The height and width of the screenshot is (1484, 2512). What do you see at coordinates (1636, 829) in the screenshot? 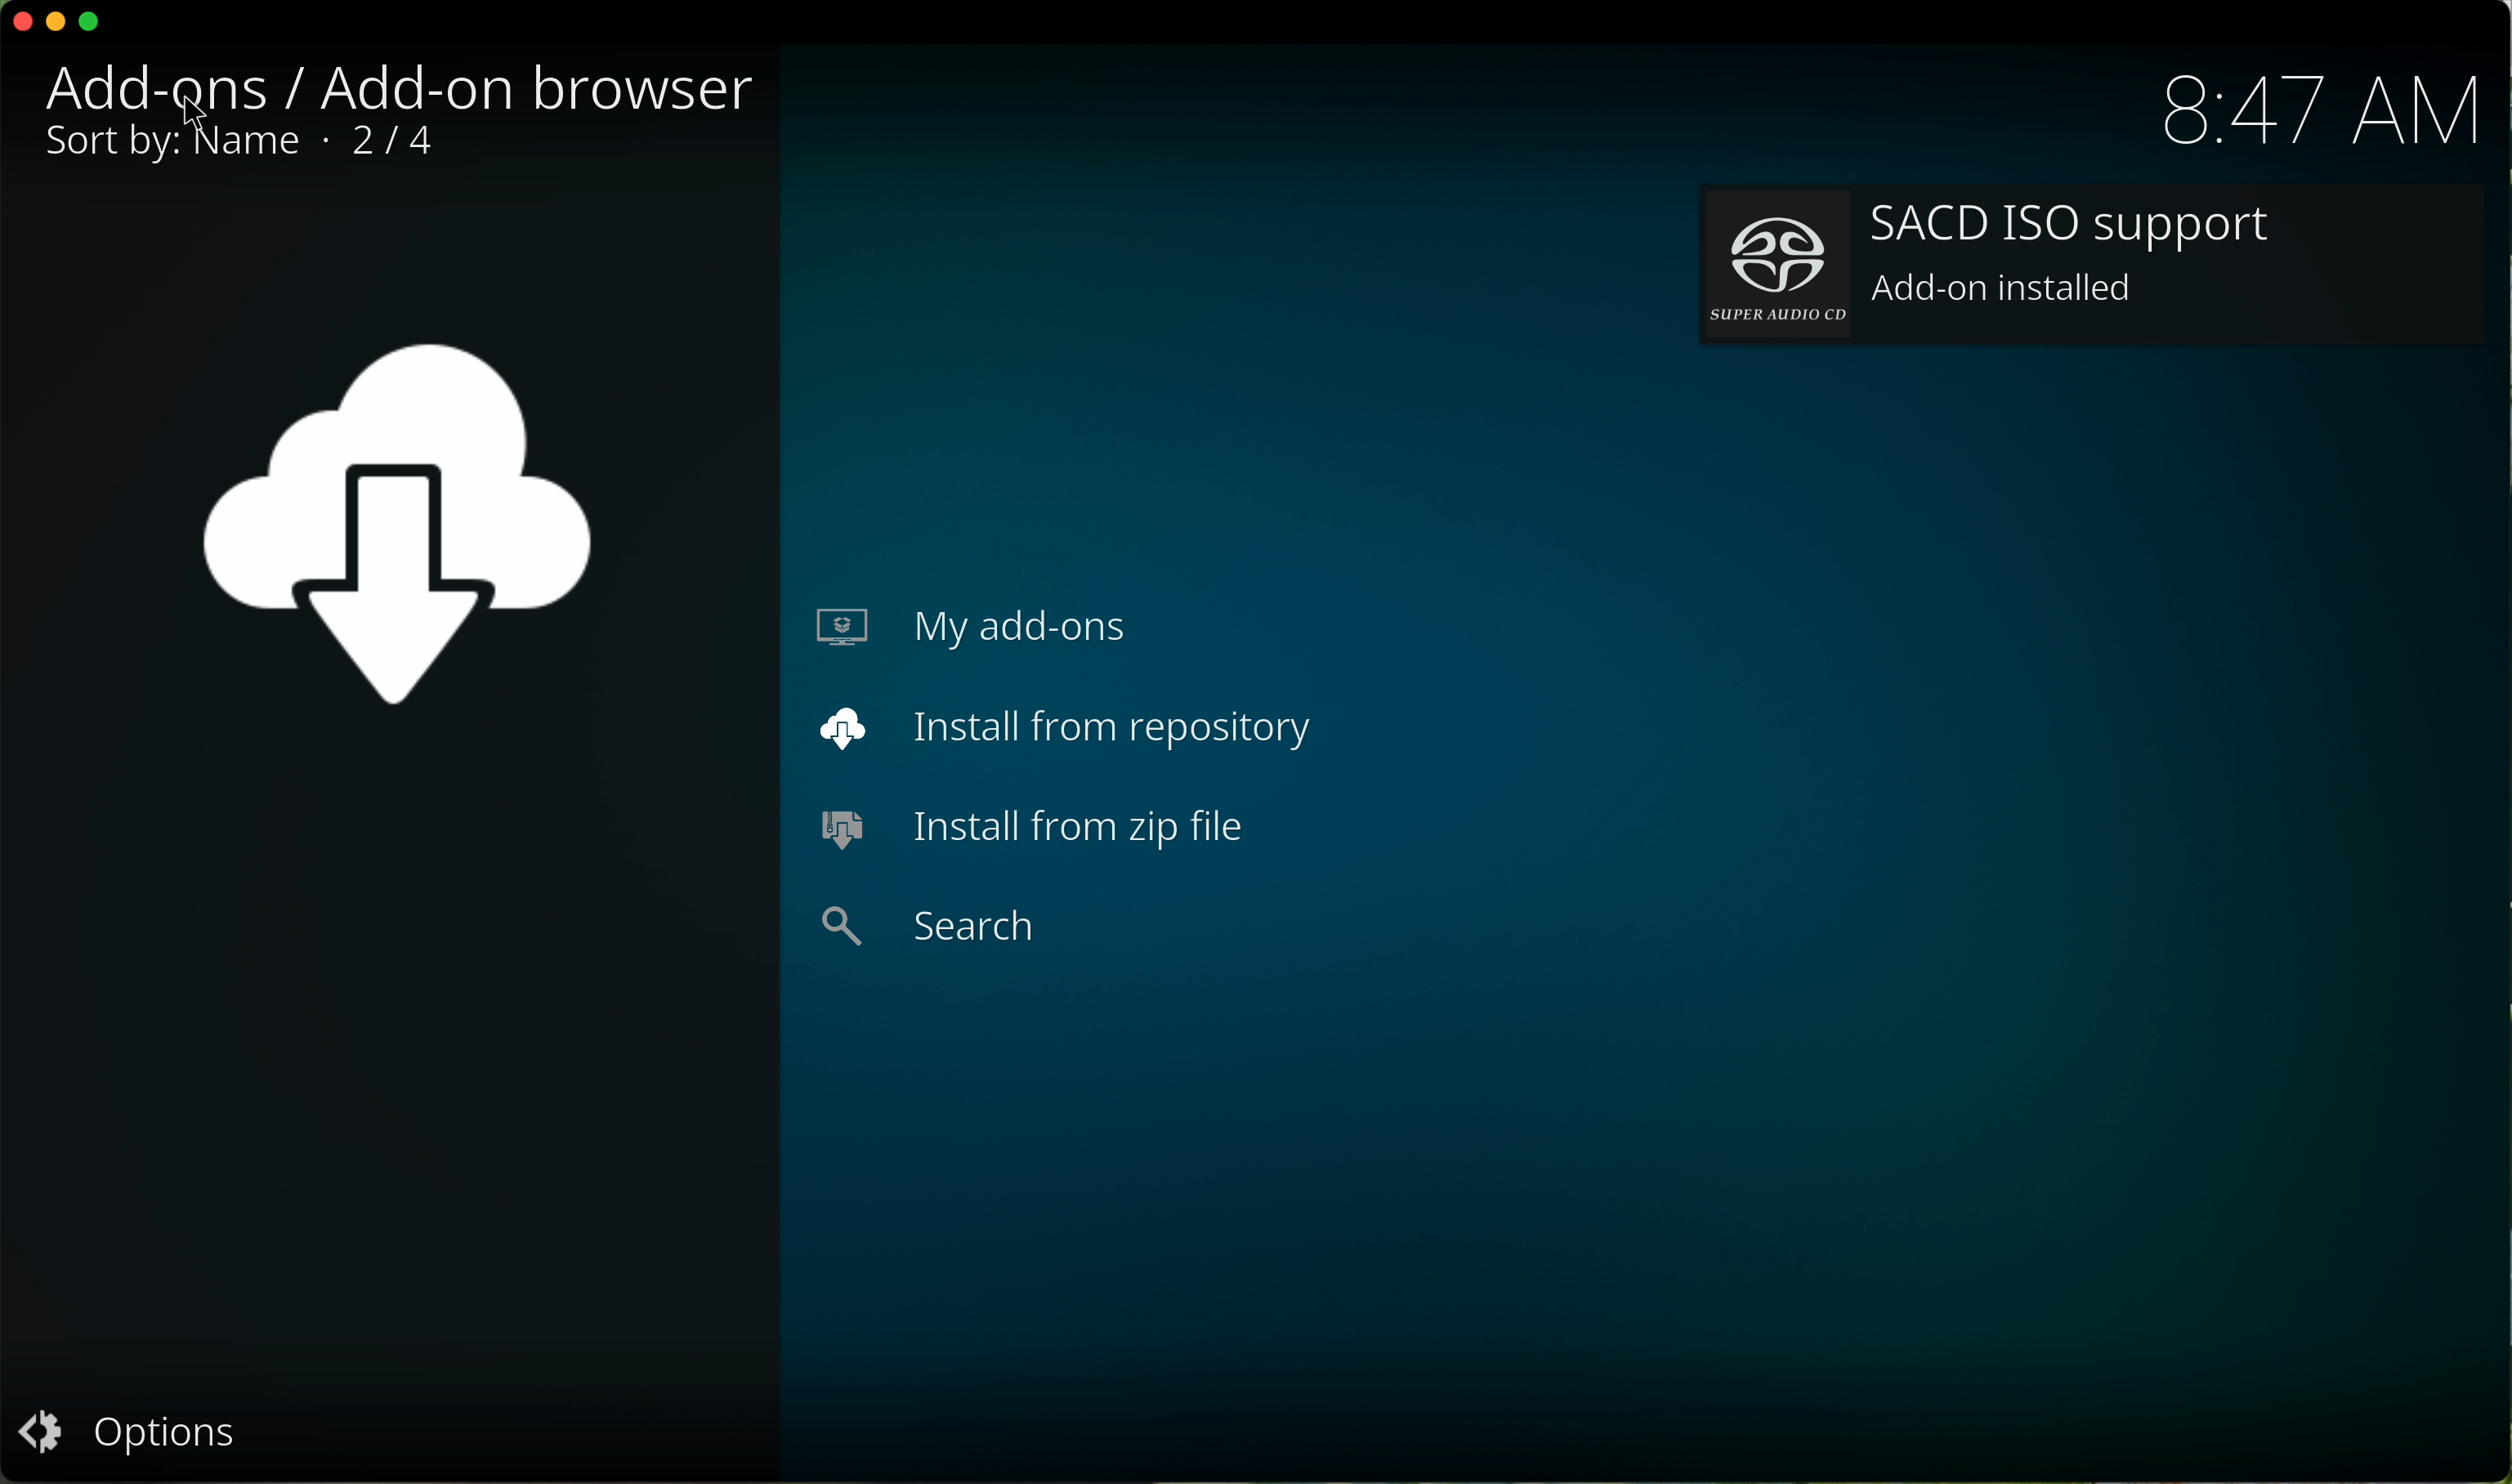
I see `installed` at bounding box center [1636, 829].